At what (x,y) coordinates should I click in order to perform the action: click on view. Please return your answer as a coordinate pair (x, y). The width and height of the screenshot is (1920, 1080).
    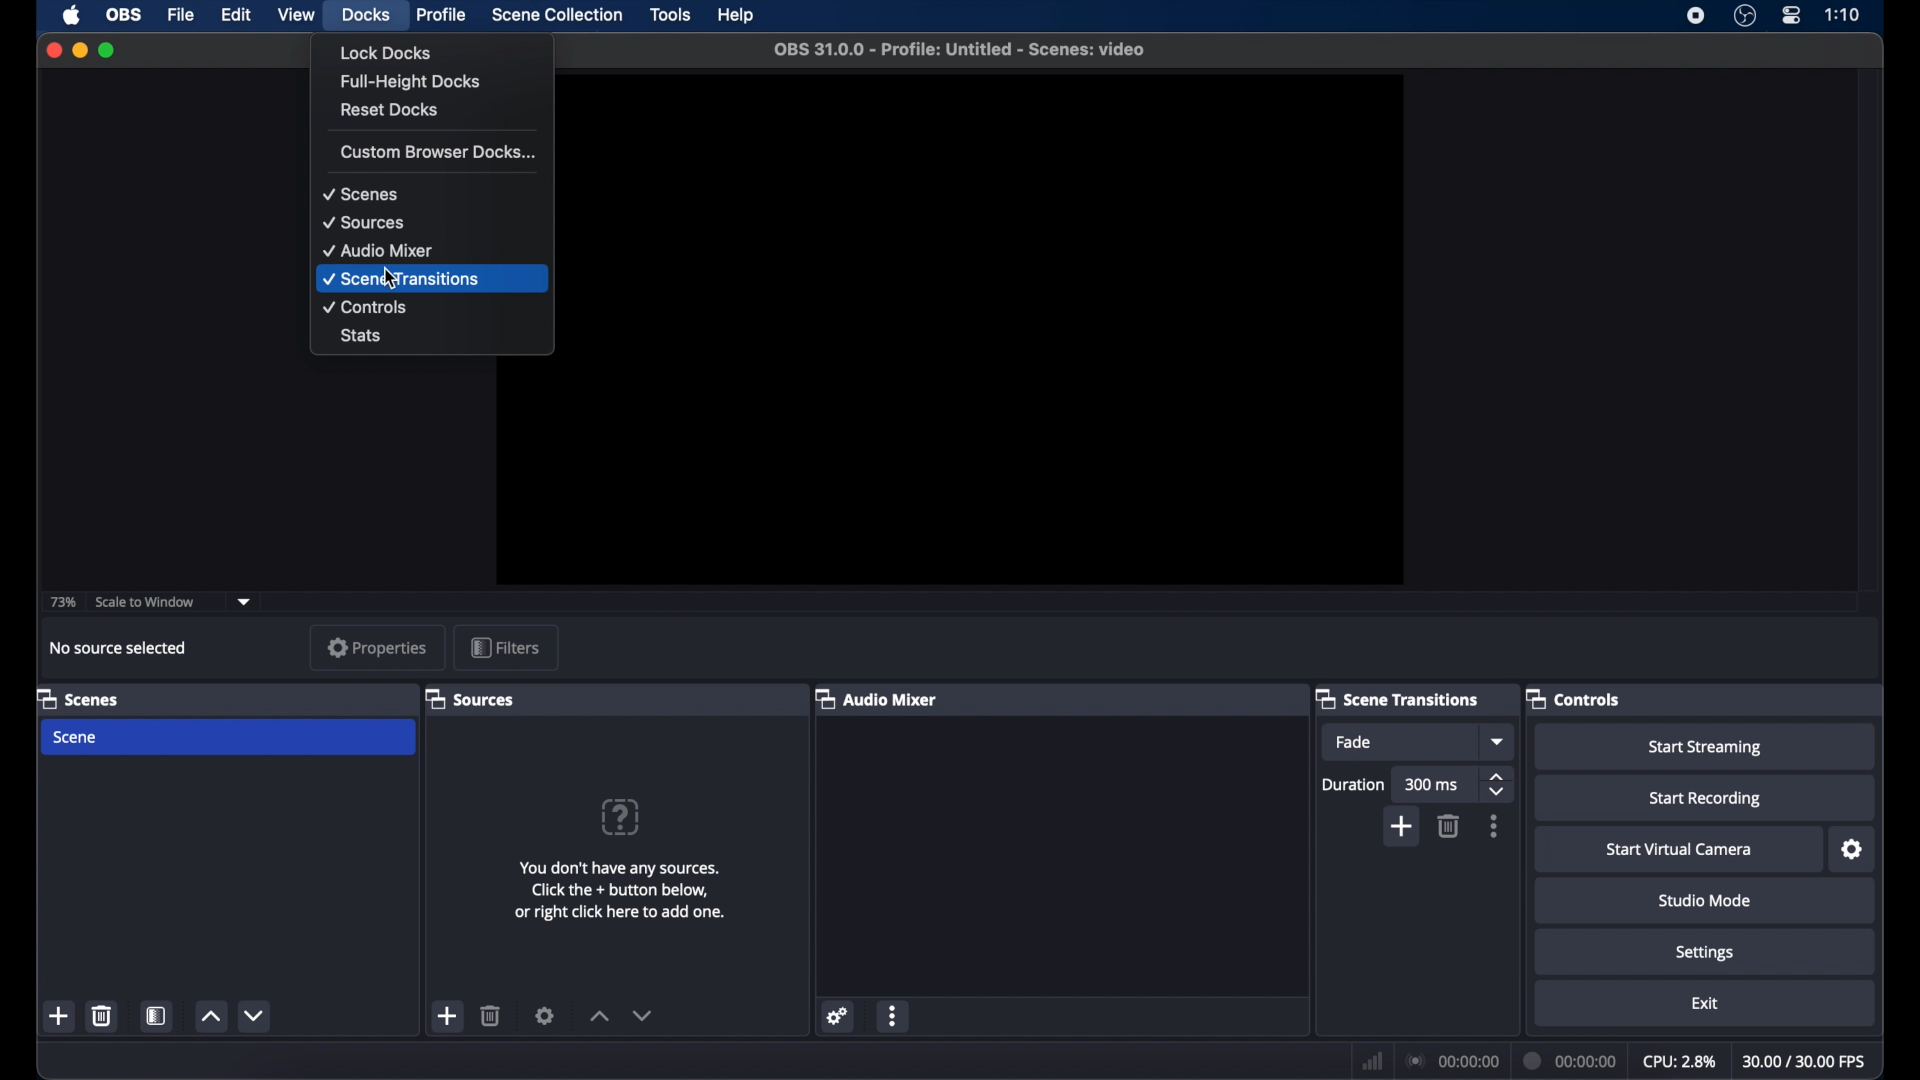
    Looking at the image, I should click on (295, 14).